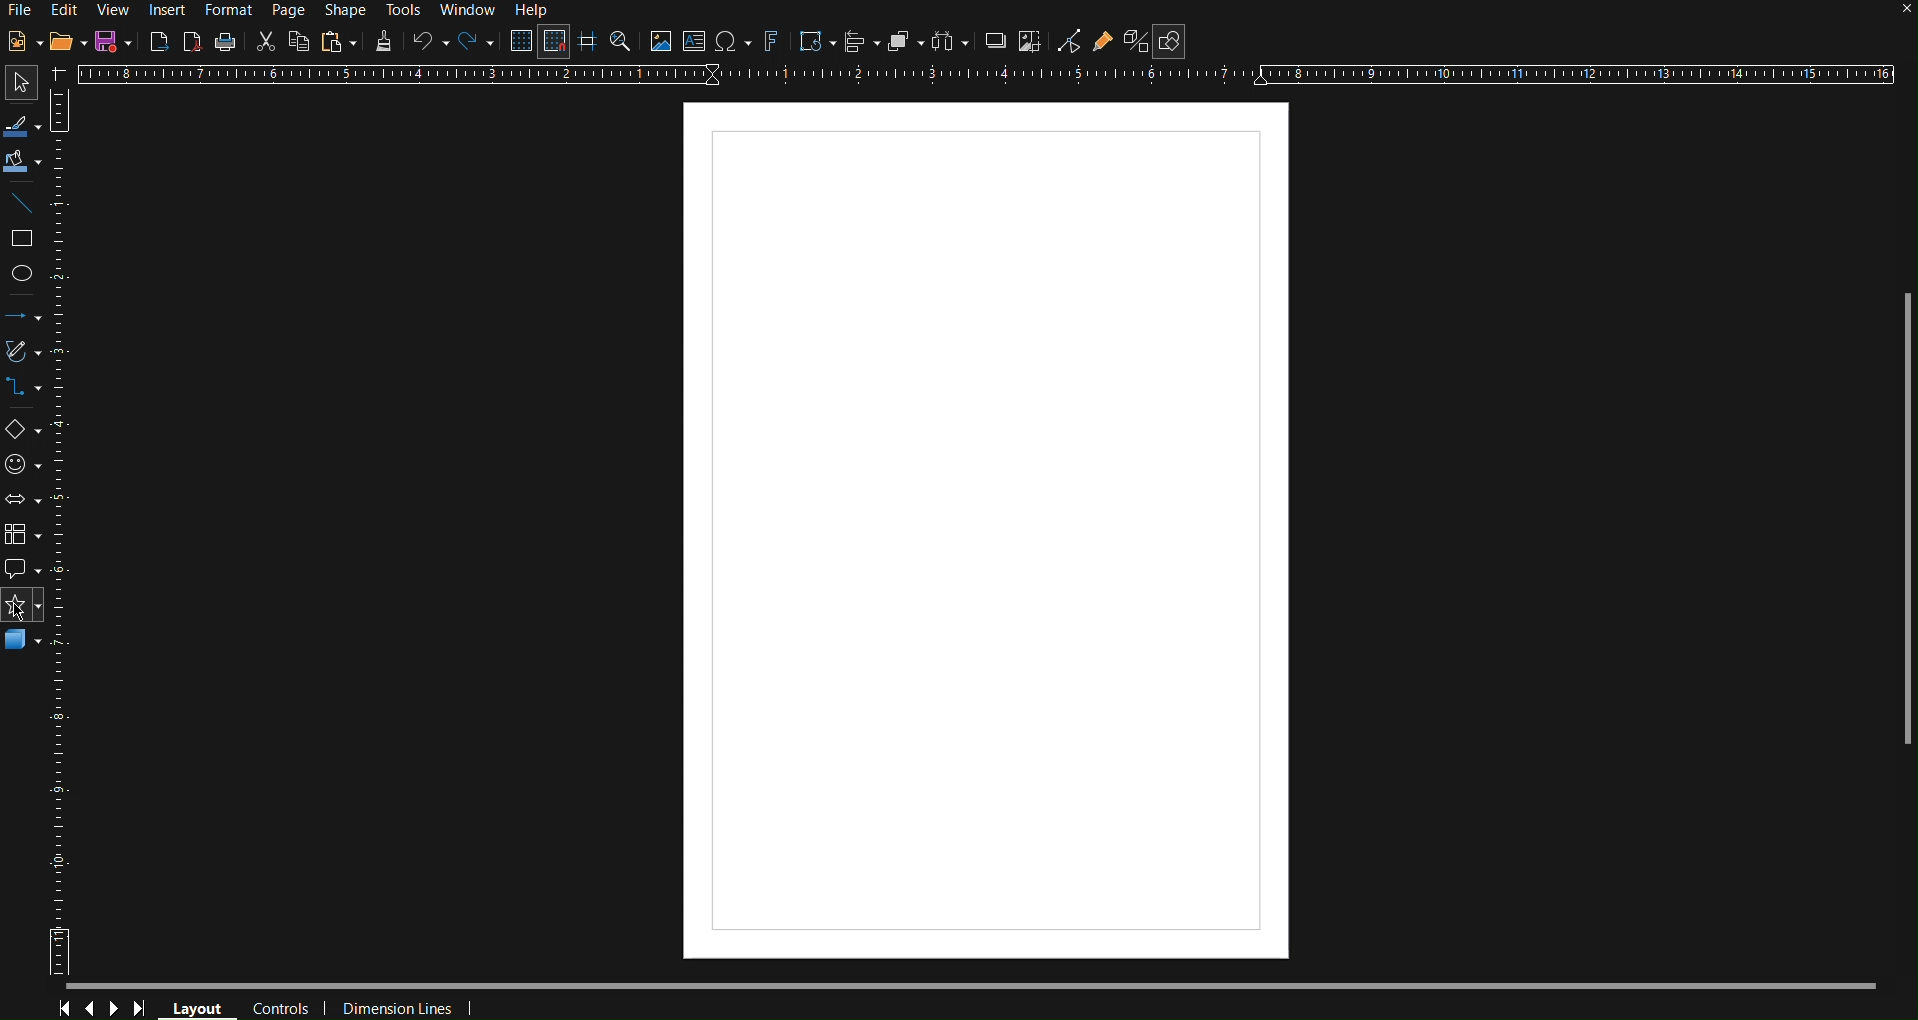 This screenshot has height=1020, width=1918. Describe the element at coordinates (23, 9) in the screenshot. I see `File` at that location.